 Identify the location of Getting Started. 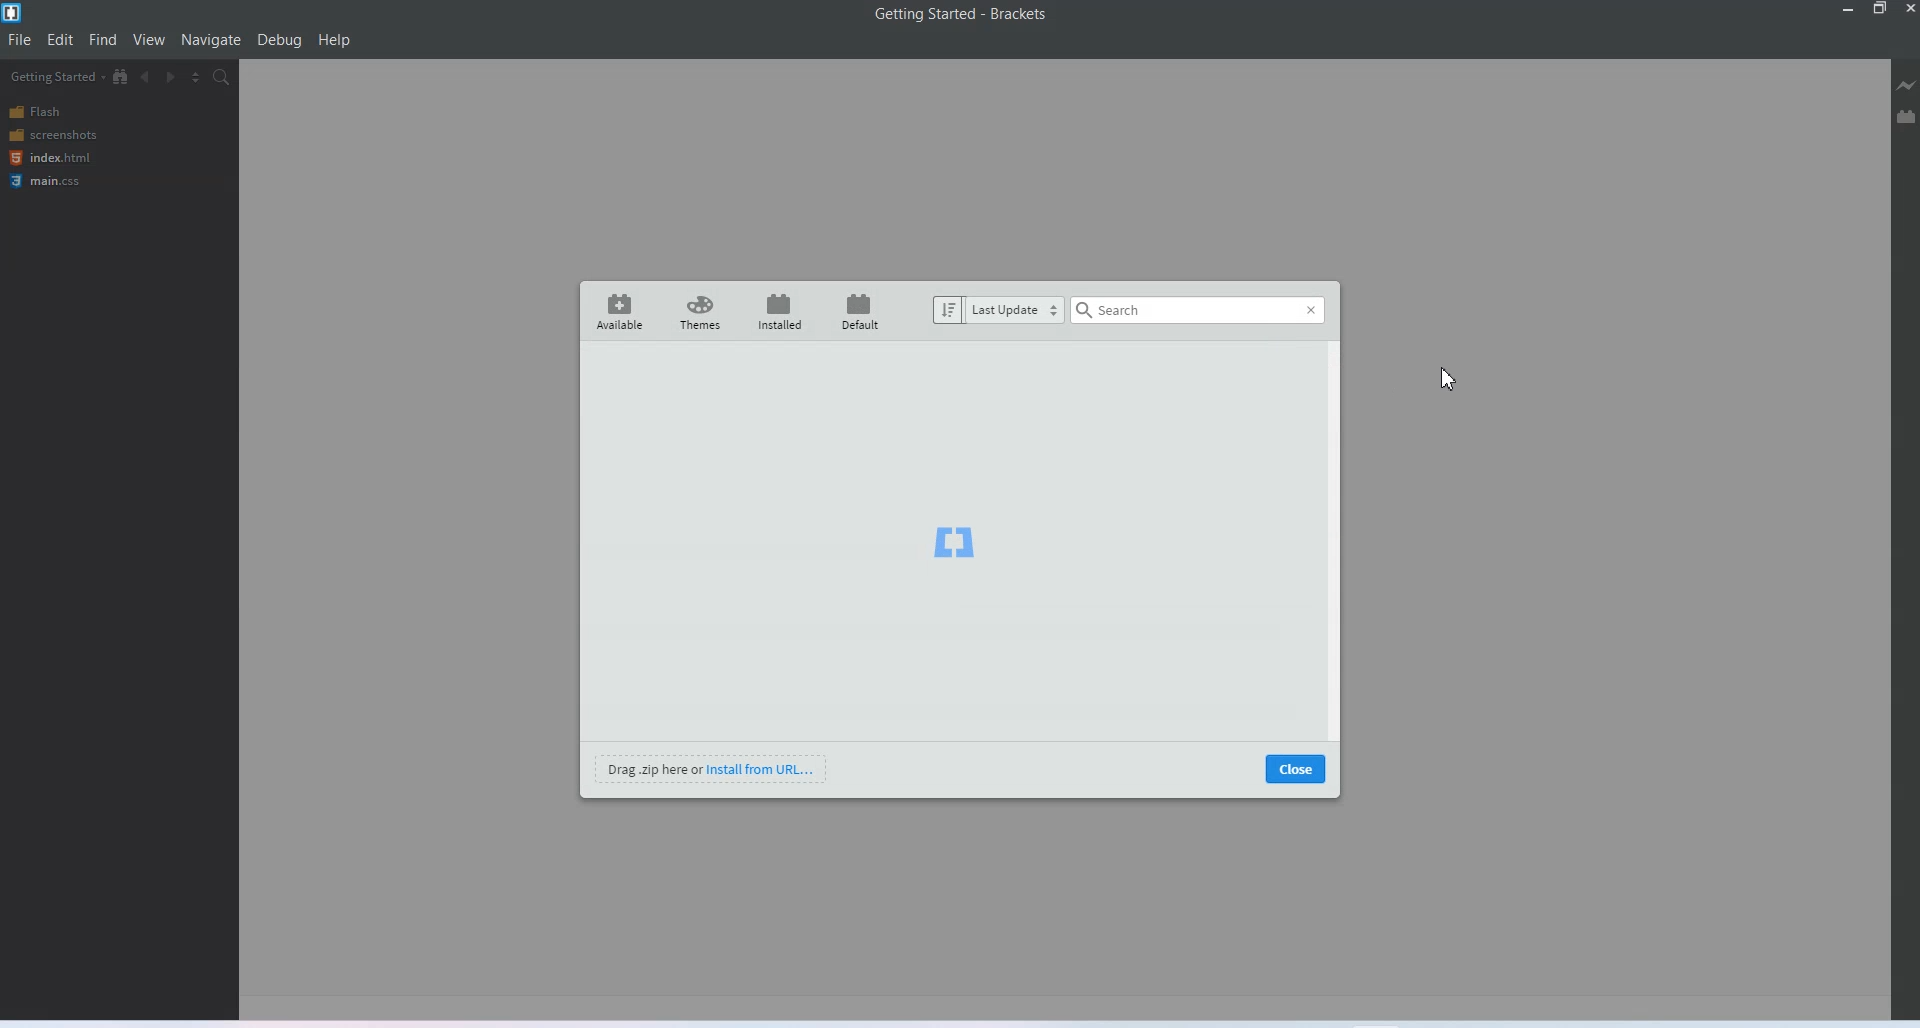
(55, 77).